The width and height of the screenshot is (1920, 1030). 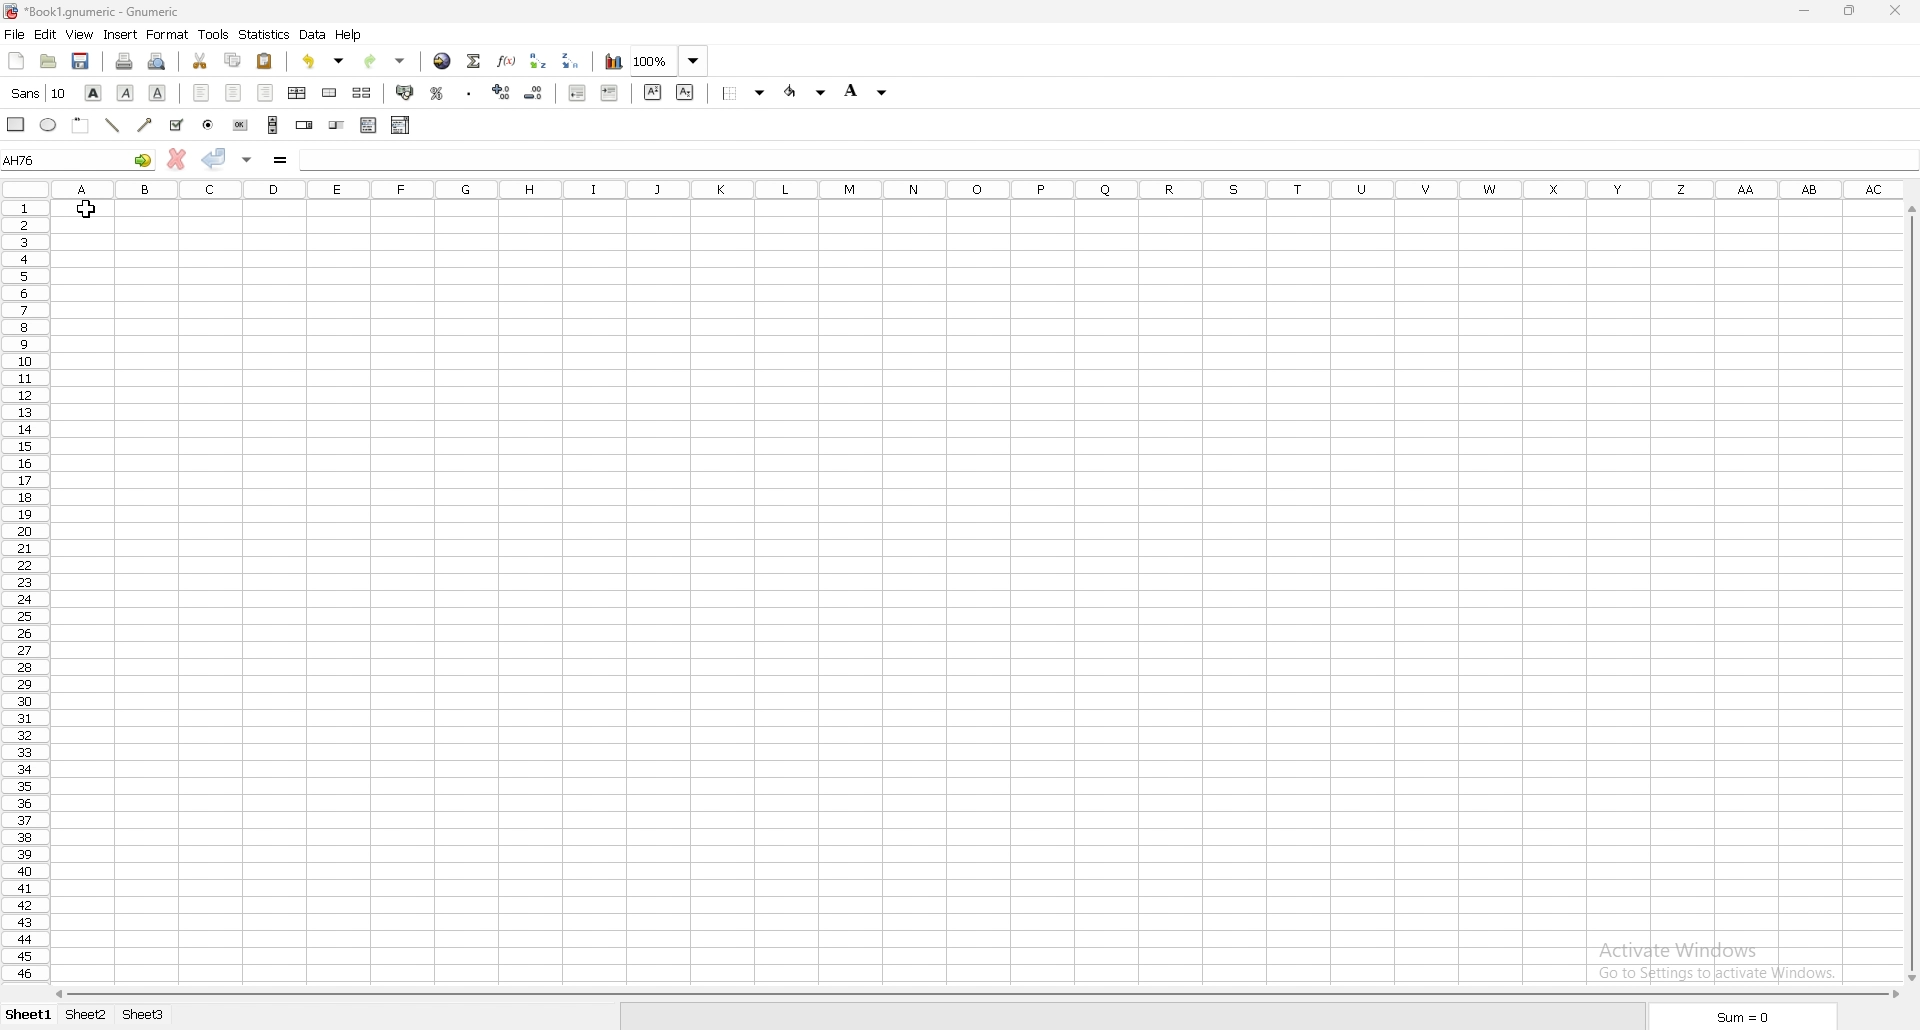 What do you see at coordinates (1896, 11) in the screenshot?
I see `close` at bounding box center [1896, 11].